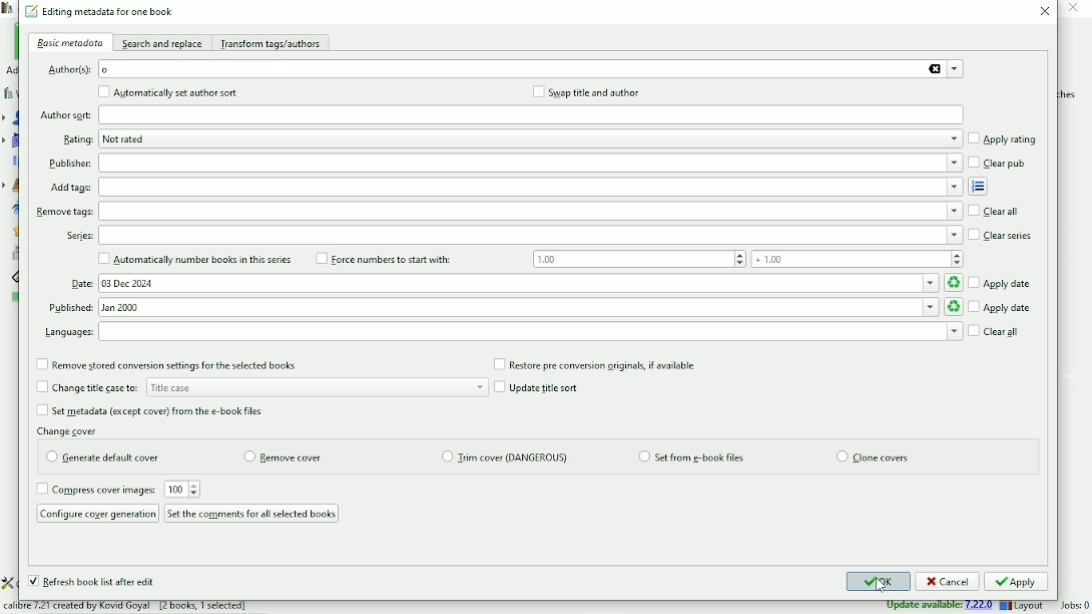  Describe the element at coordinates (150, 412) in the screenshot. I see `Set metadata from the e-book files.` at that location.